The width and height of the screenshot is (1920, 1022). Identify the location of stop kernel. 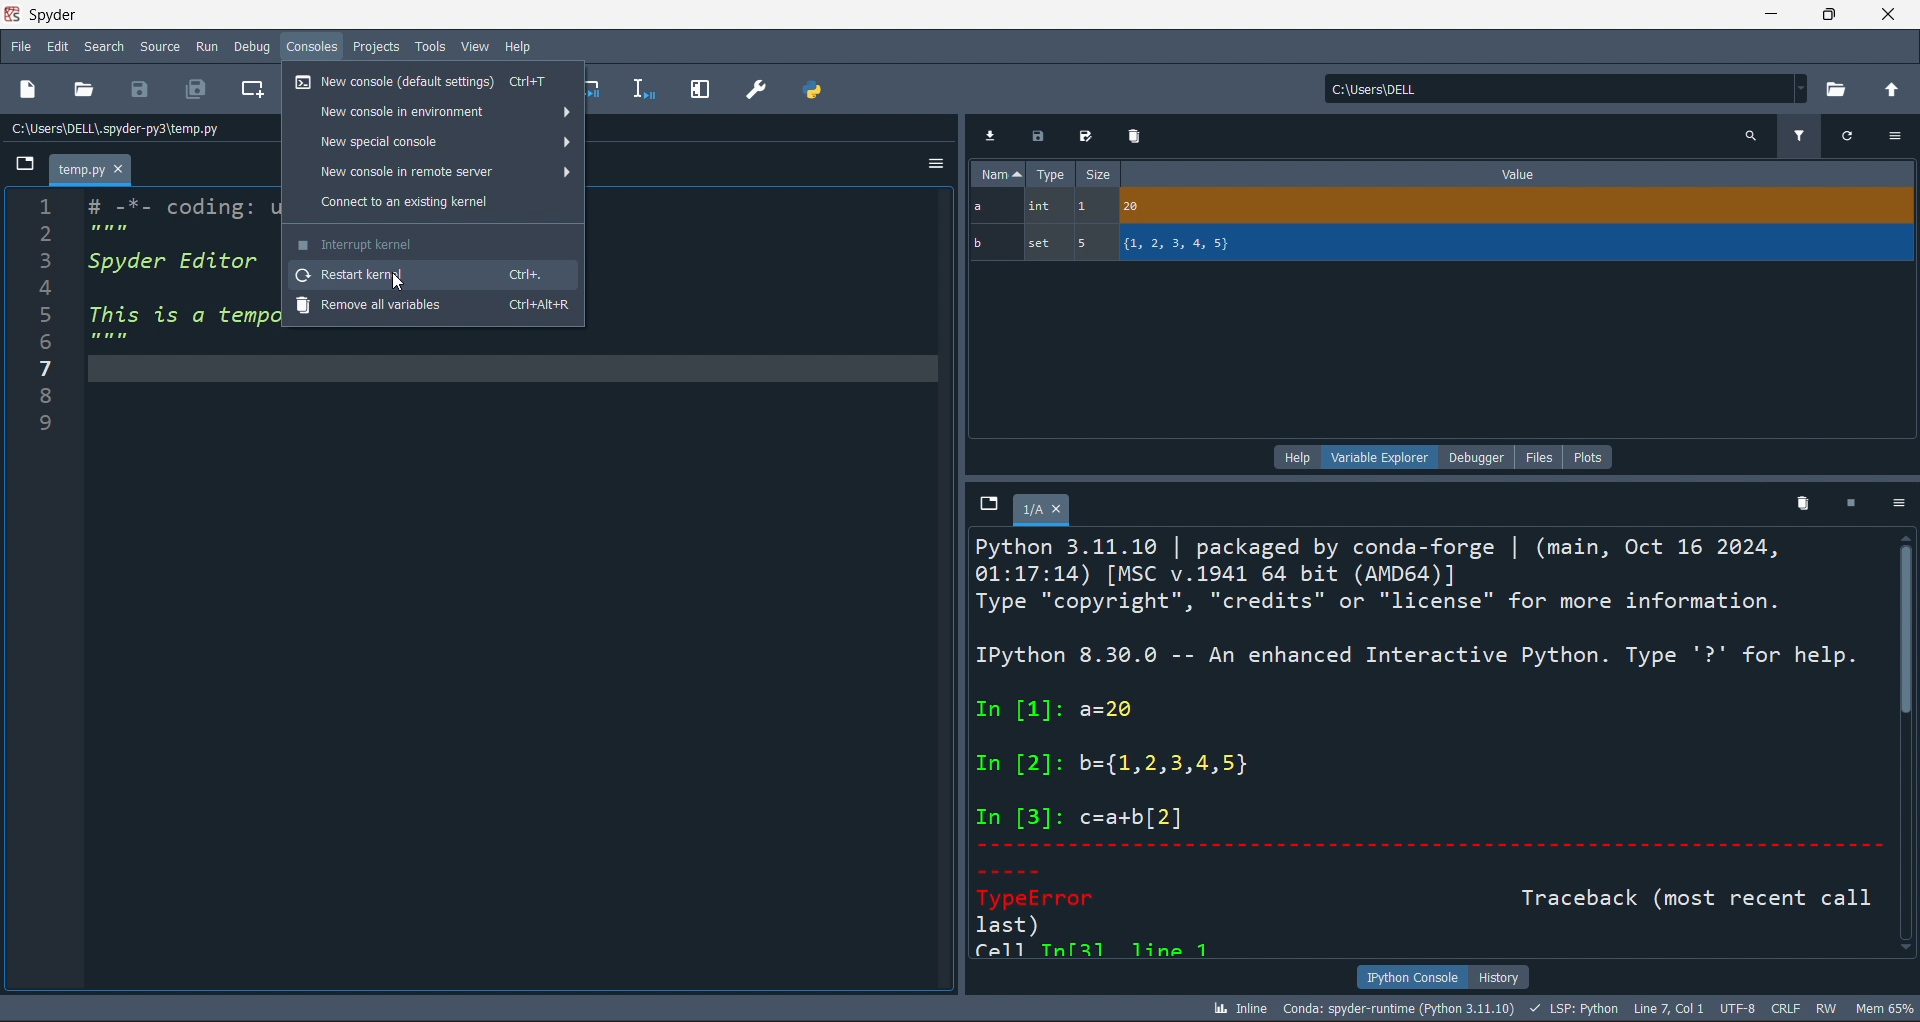
(1852, 507).